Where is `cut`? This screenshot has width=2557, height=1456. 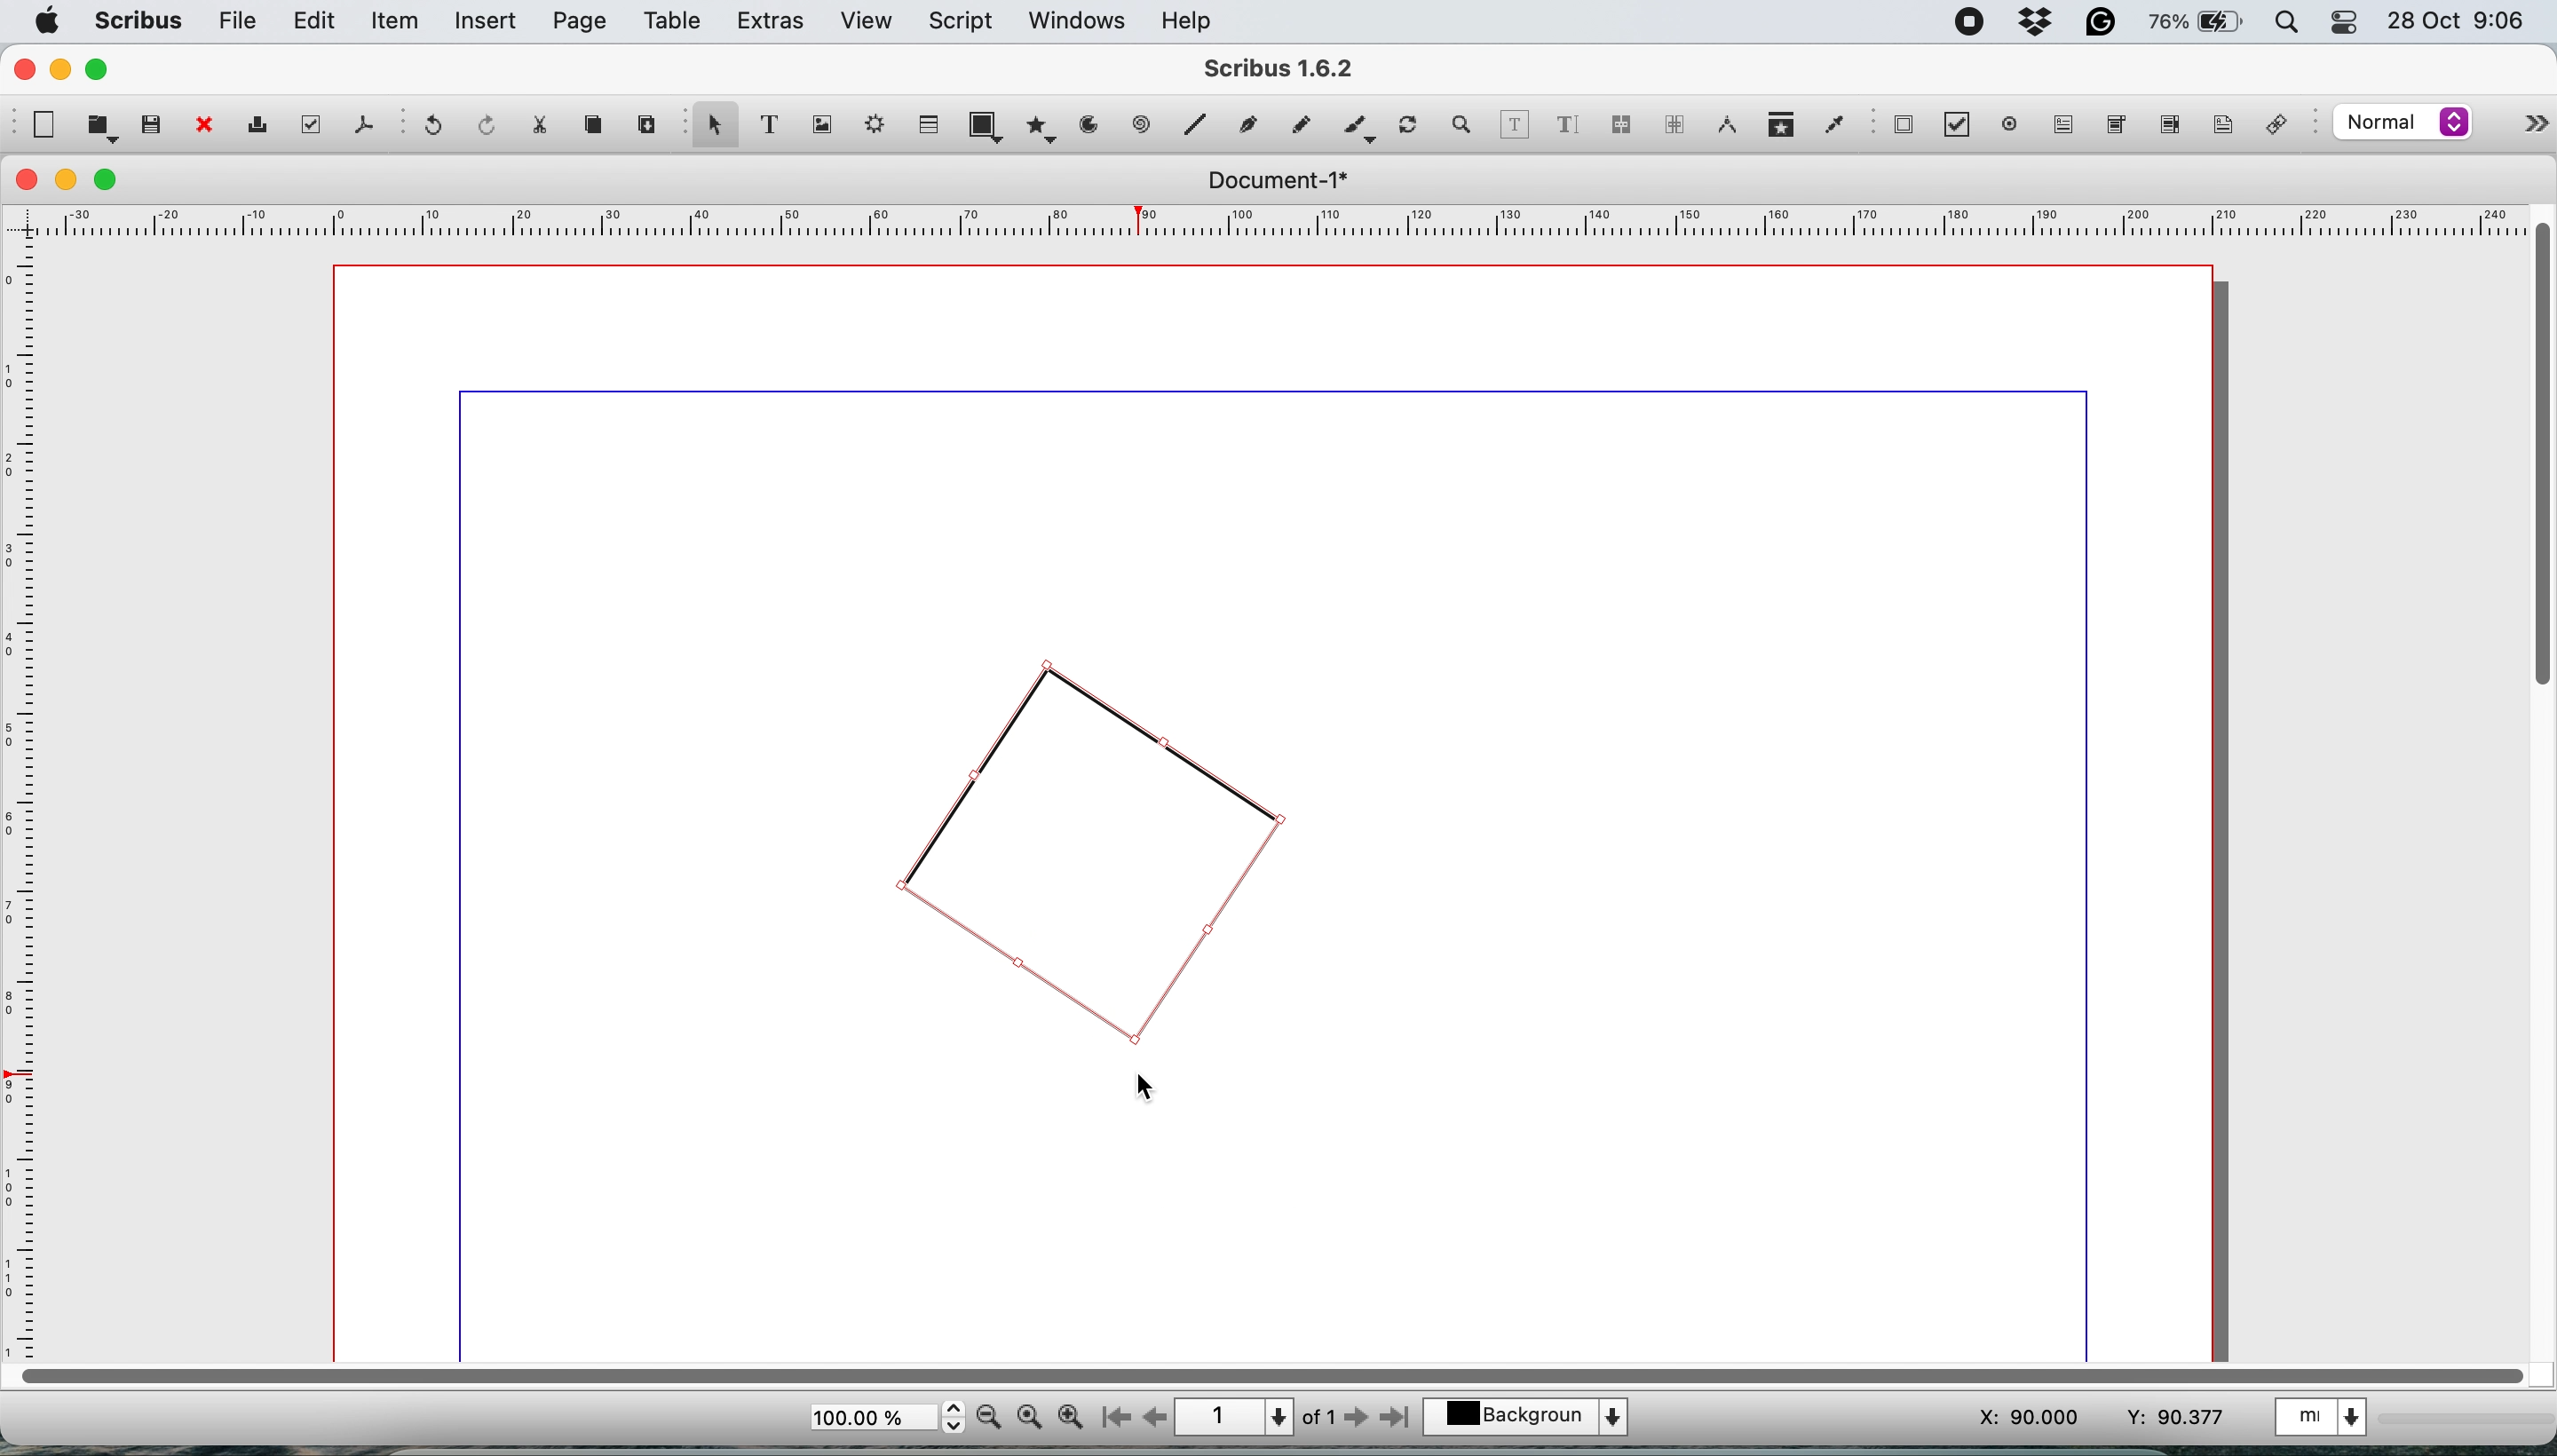
cut is located at coordinates (549, 128).